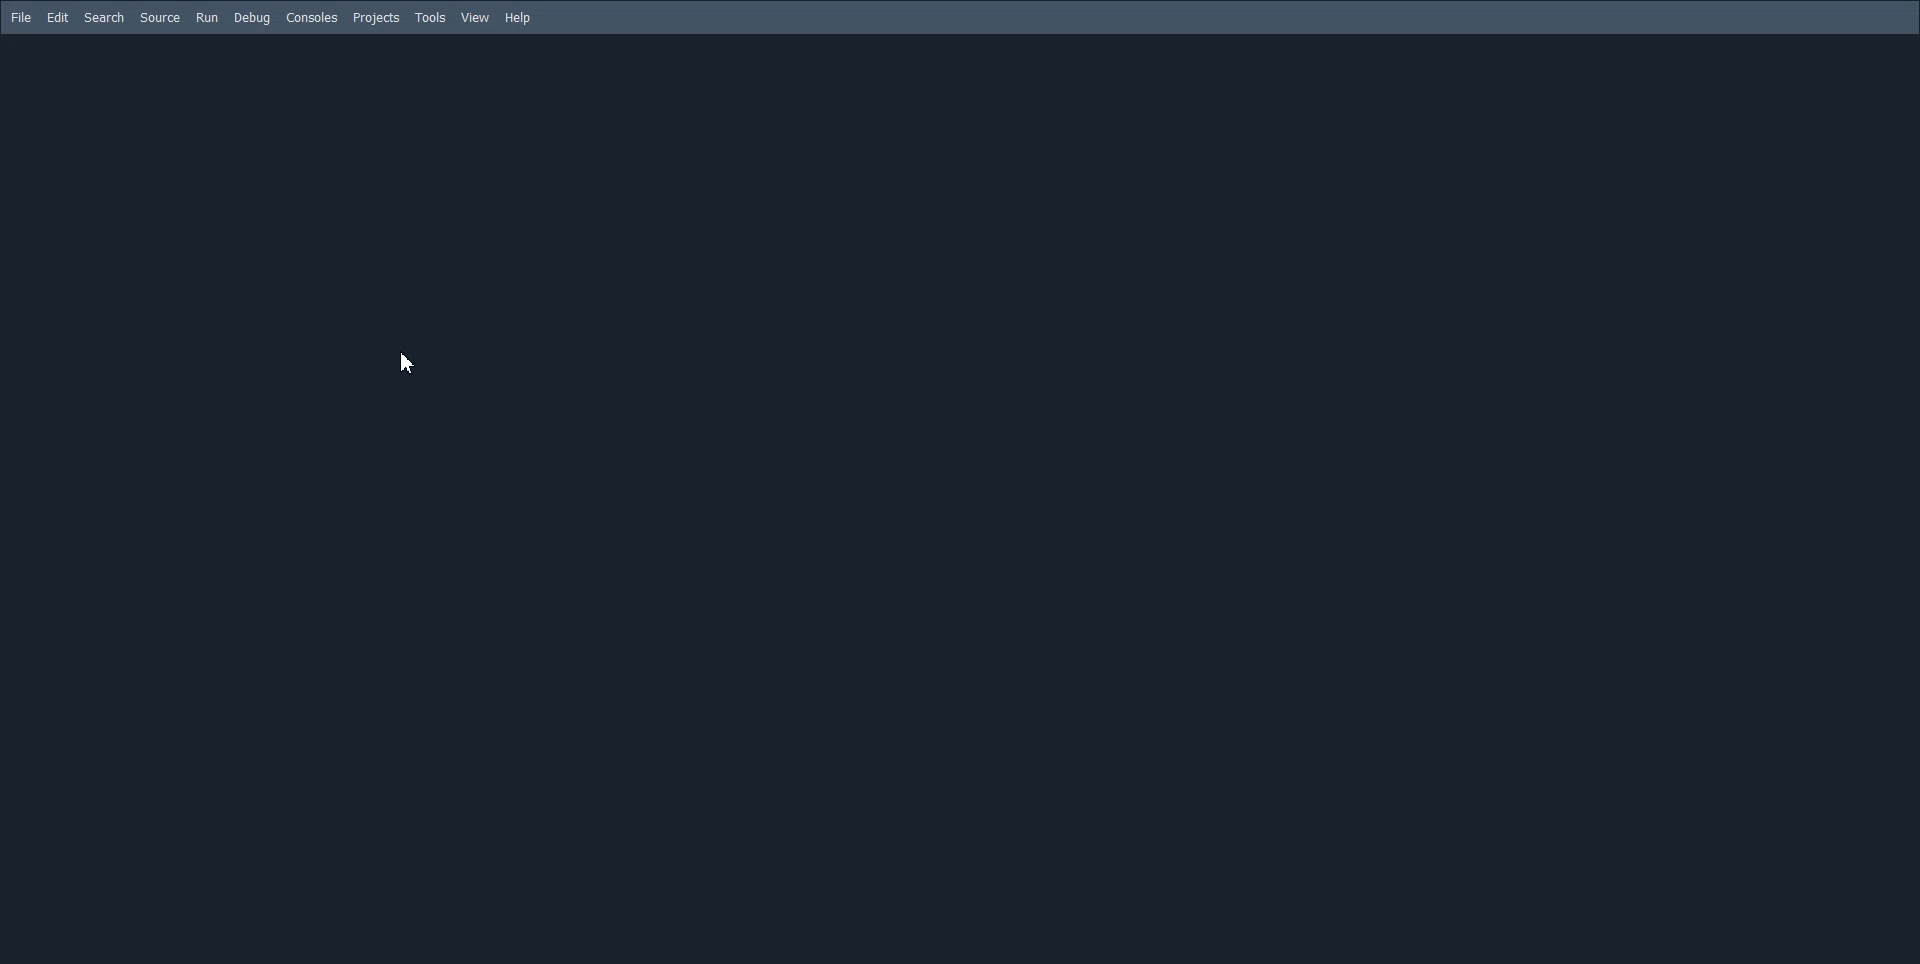 The height and width of the screenshot is (964, 1920). What do you see at coordinates (160, 17) in the screenshot?
I see `Source` at bounding box center [160, 17].